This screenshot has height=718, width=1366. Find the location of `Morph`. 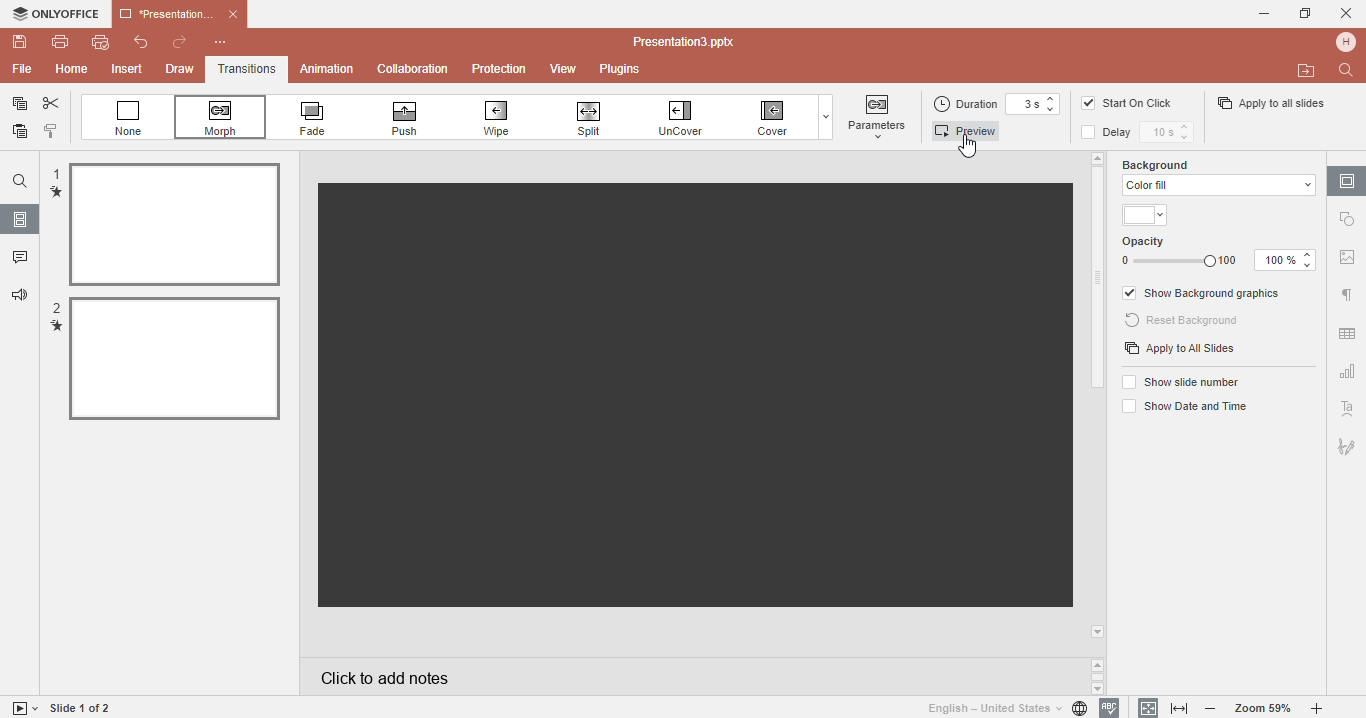

Morph is located at coordinates (225, 118).